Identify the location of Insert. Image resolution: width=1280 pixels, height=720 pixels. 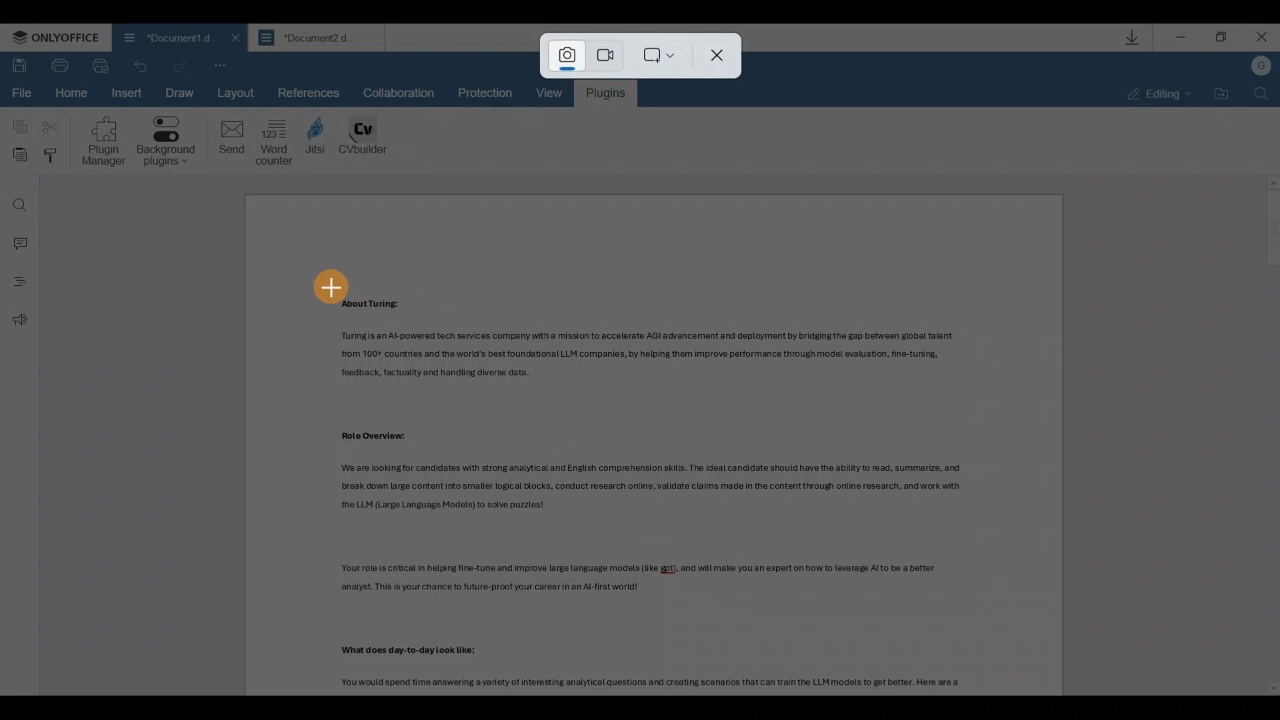
(124, 93).